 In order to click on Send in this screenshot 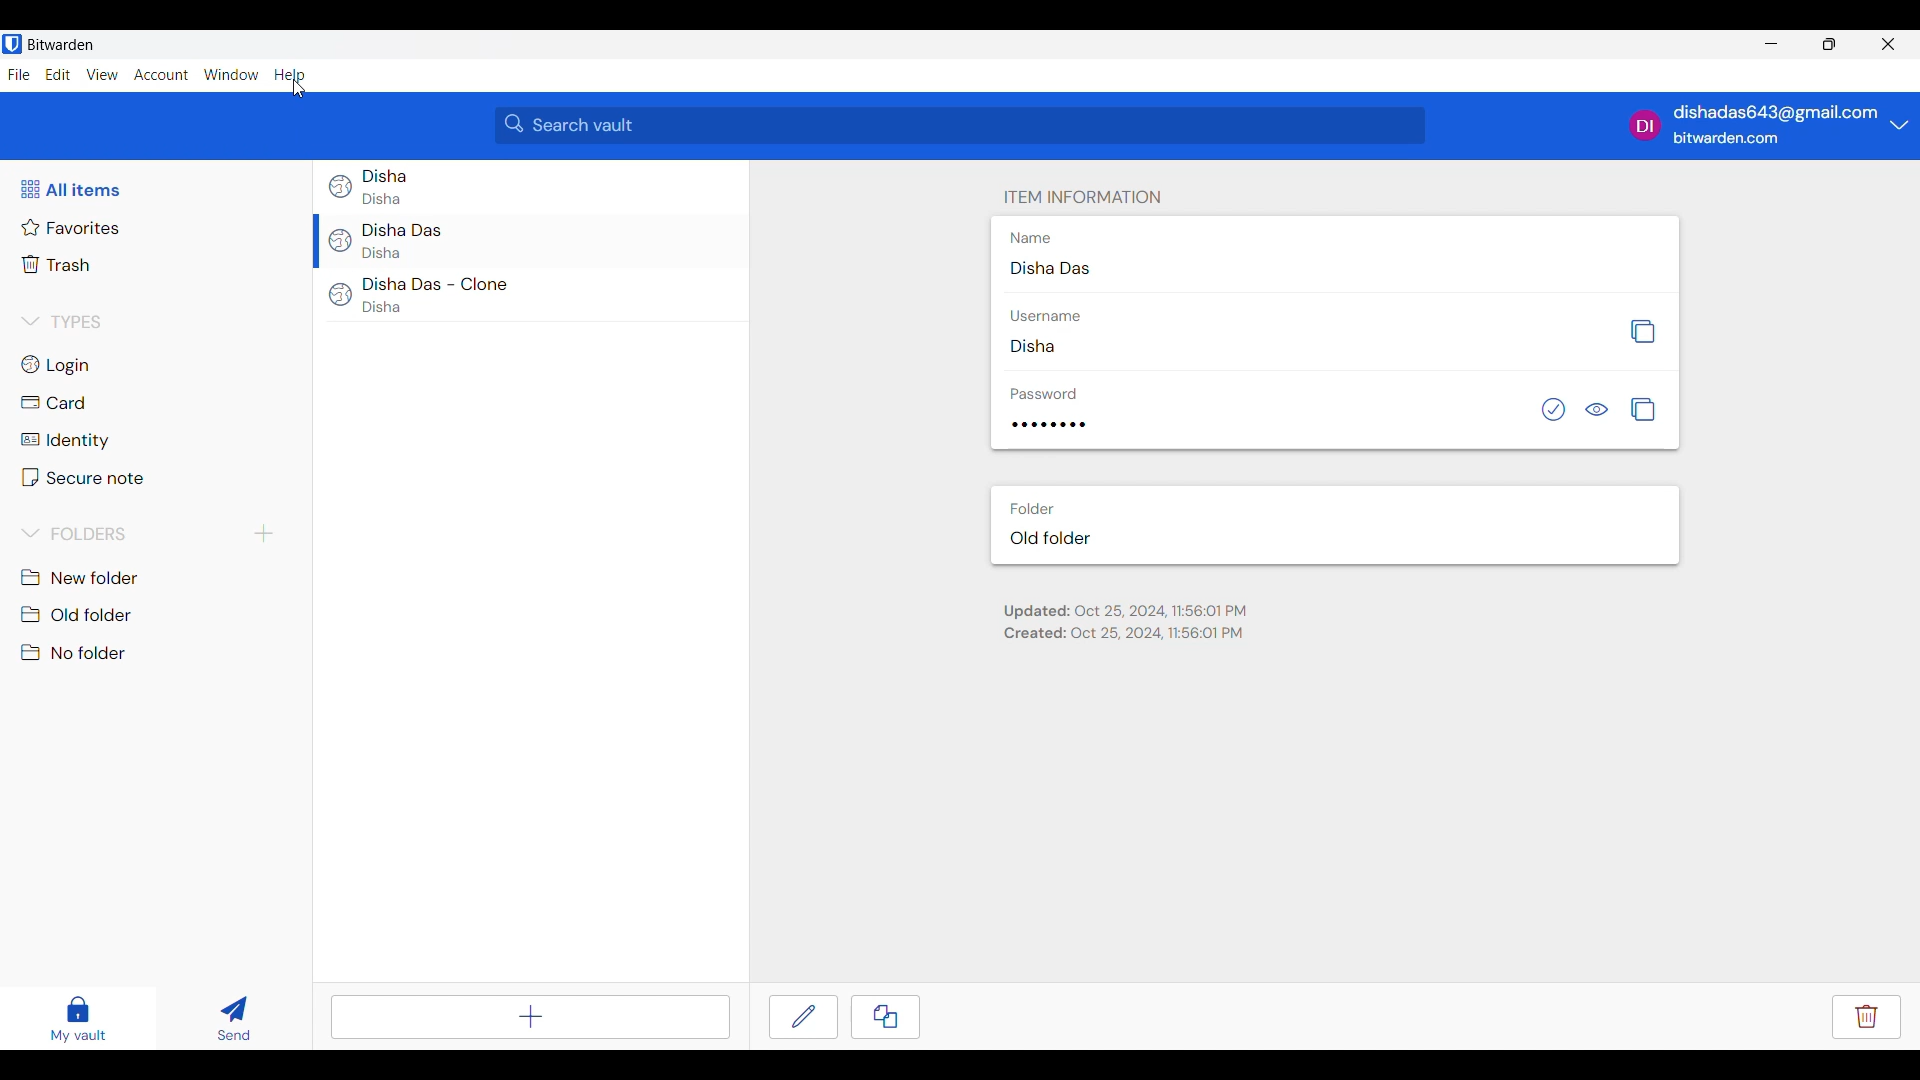, I will do `click(235, 1018)`.